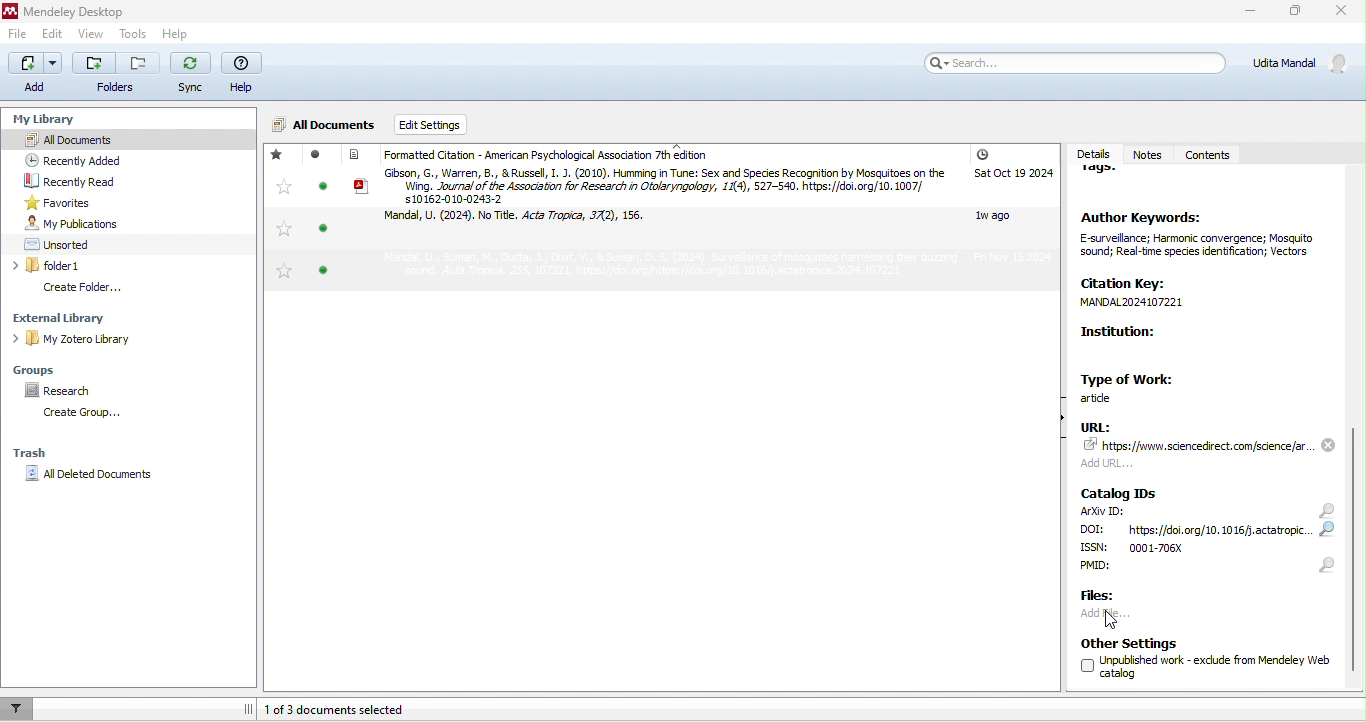 The width and height of the screenshot is (1366, 722). What do you see at coordinates (1072, 62) in the screenshot?
I see `search bar` at bounding box center [1072, 62].